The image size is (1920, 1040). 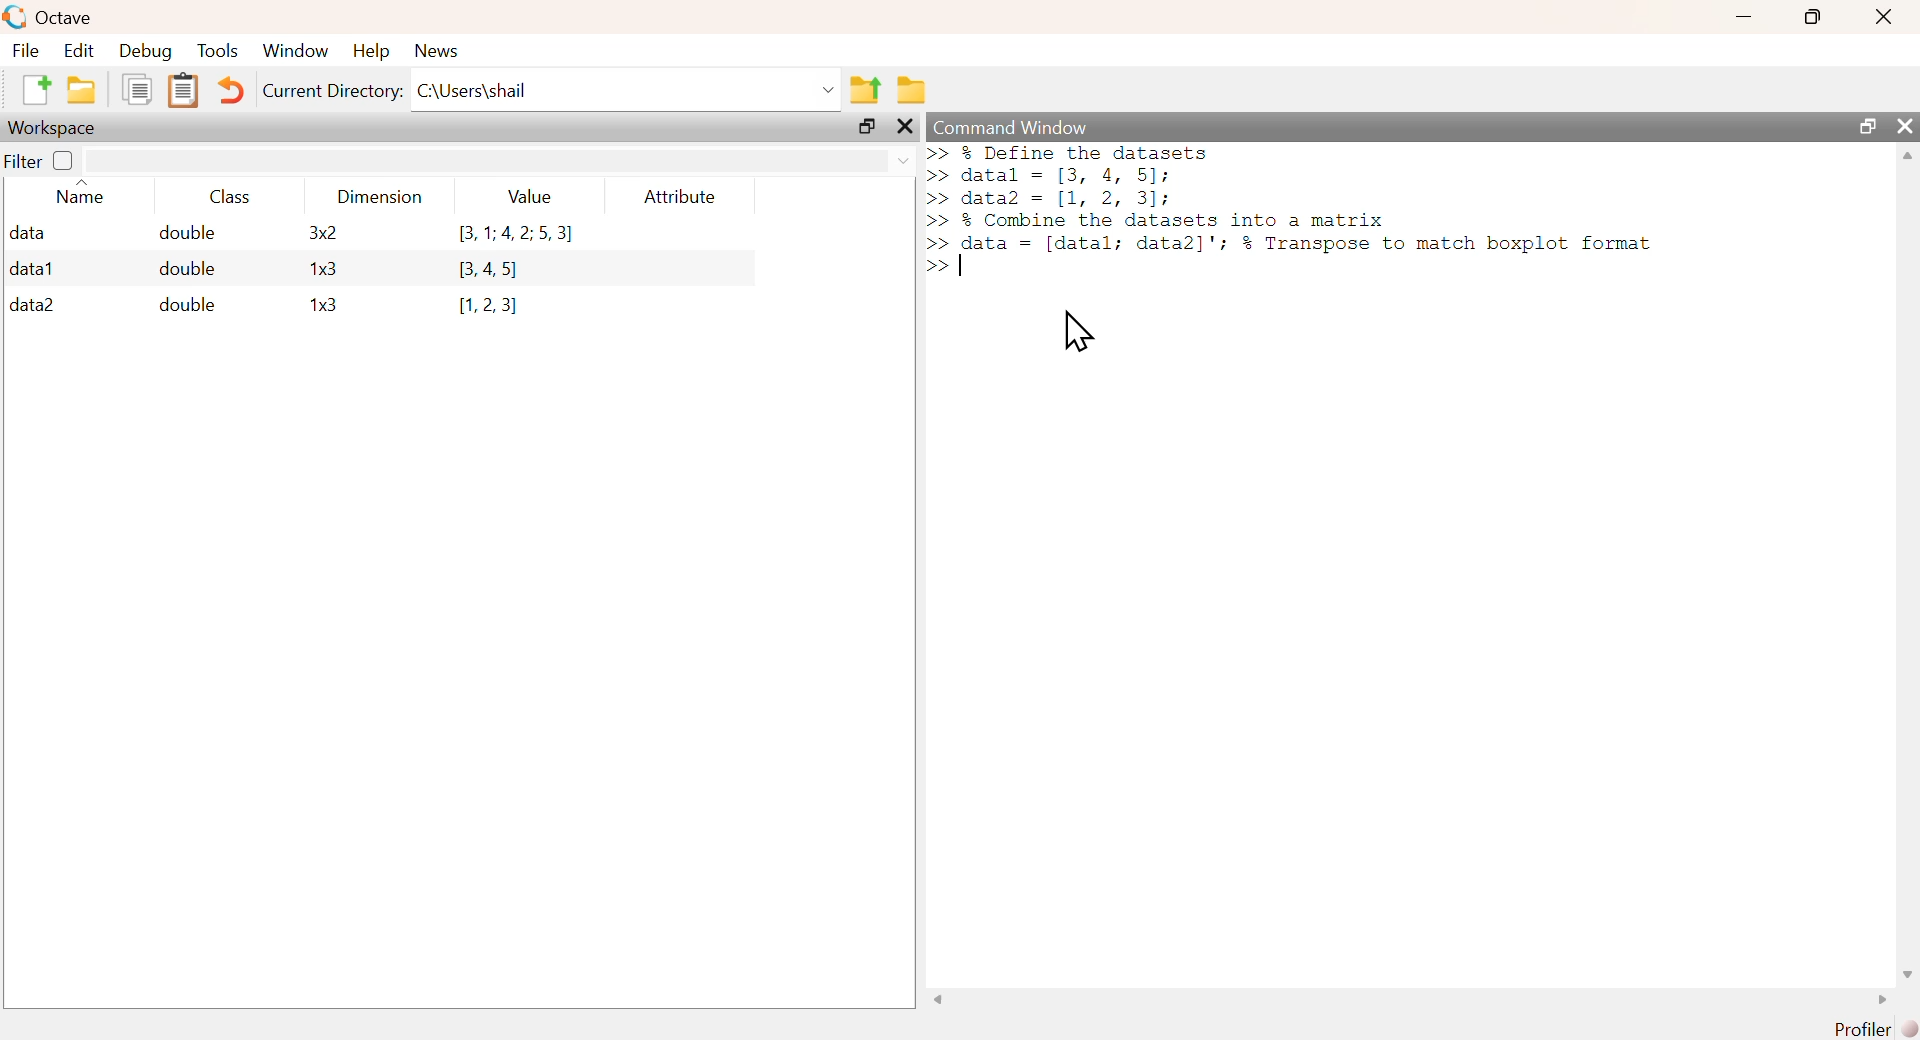 What do you see at coordinates (904, 163) in the screenshot?
I see `dropdown` at bounding box center [904, 163].